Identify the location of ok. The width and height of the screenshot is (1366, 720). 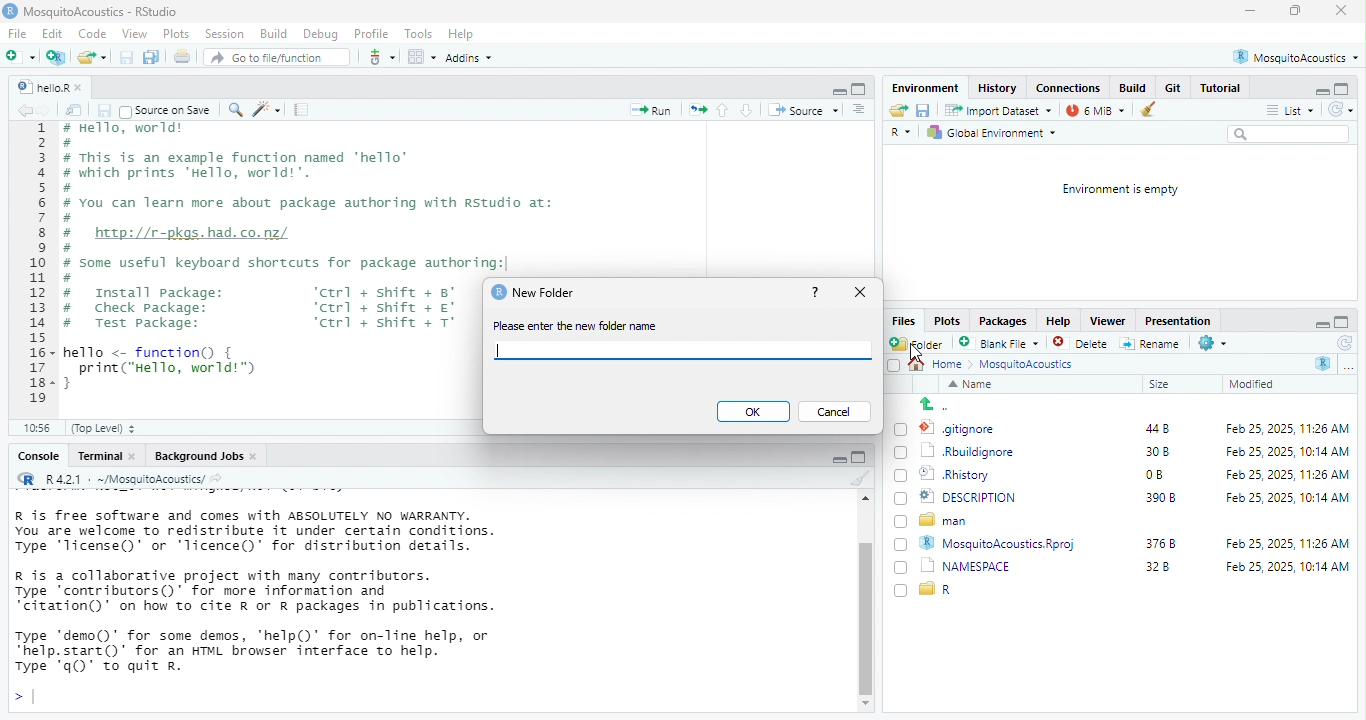
(752, 412).